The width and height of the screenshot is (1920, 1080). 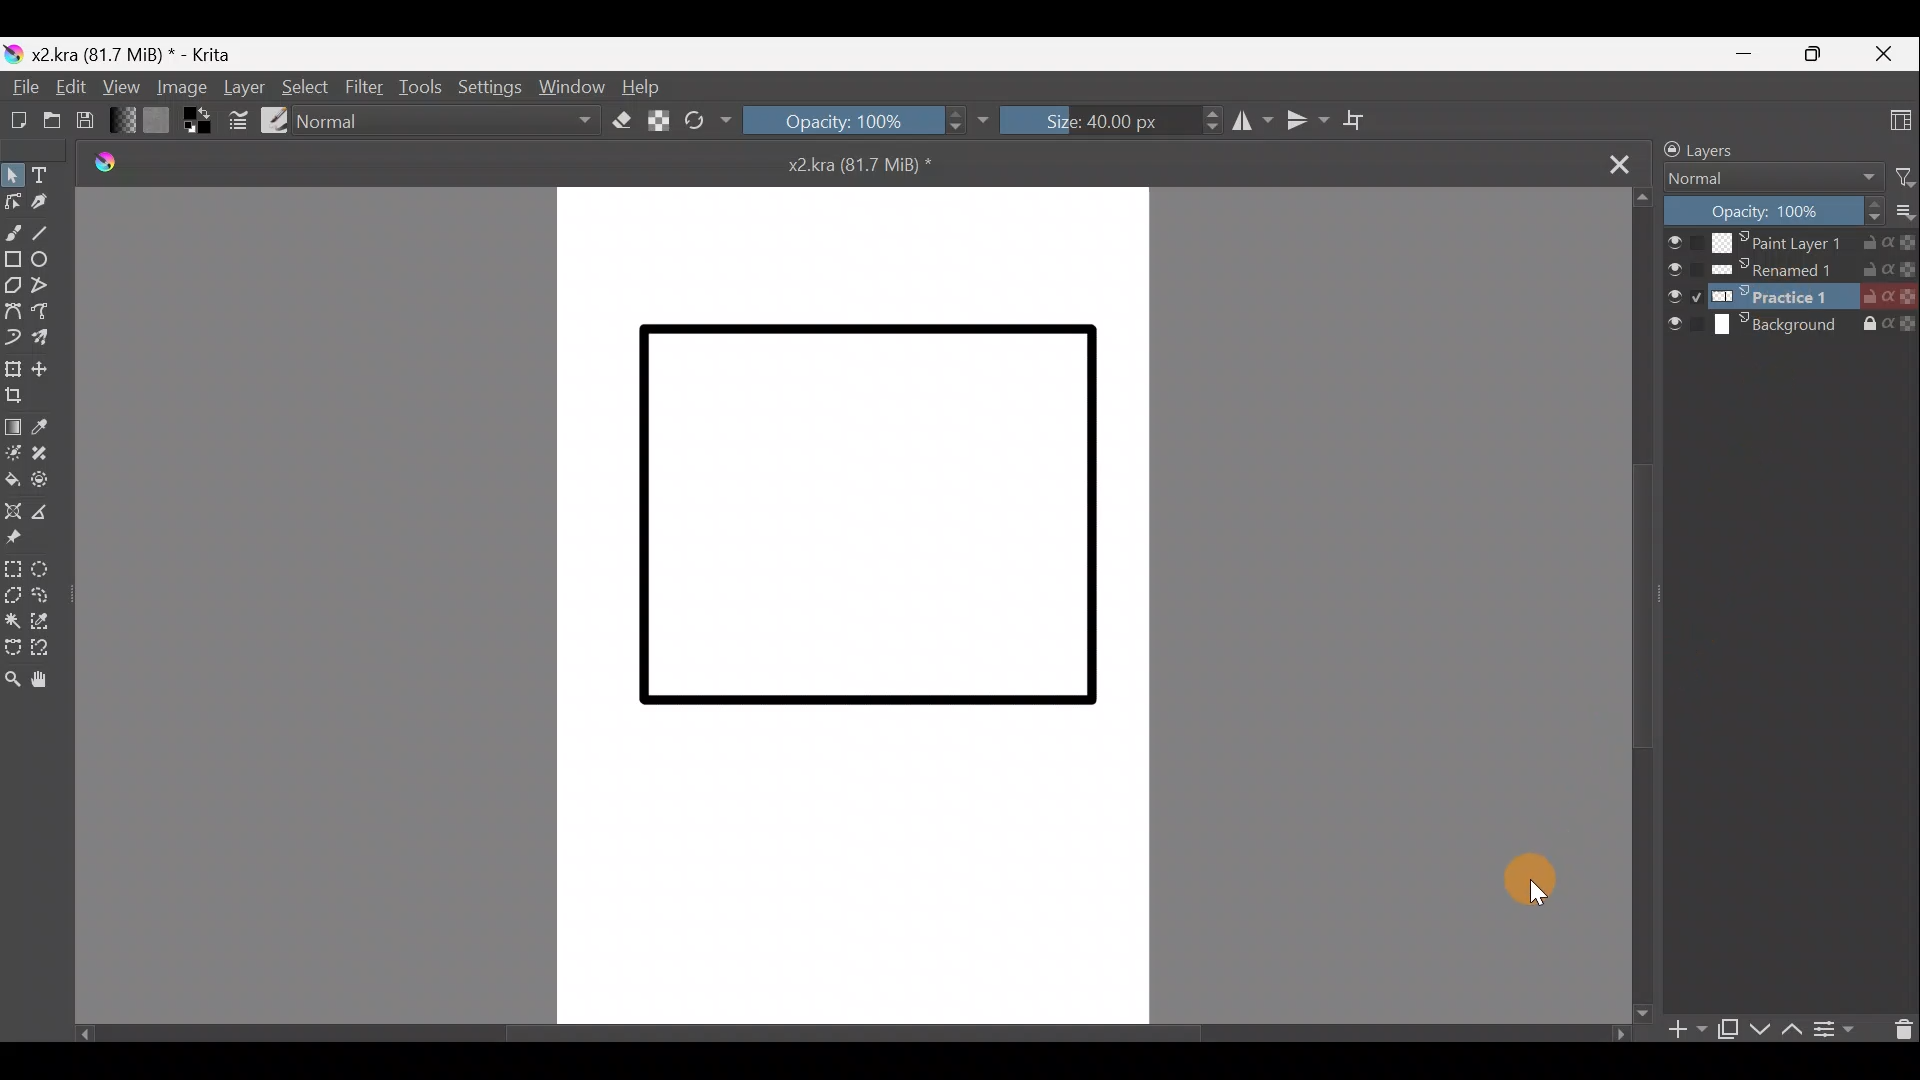 What do you see at coordinates (1725, 1030) in the screenshot?
I see `Duplicate layer or mask` at bounding box center [1725, 1030].